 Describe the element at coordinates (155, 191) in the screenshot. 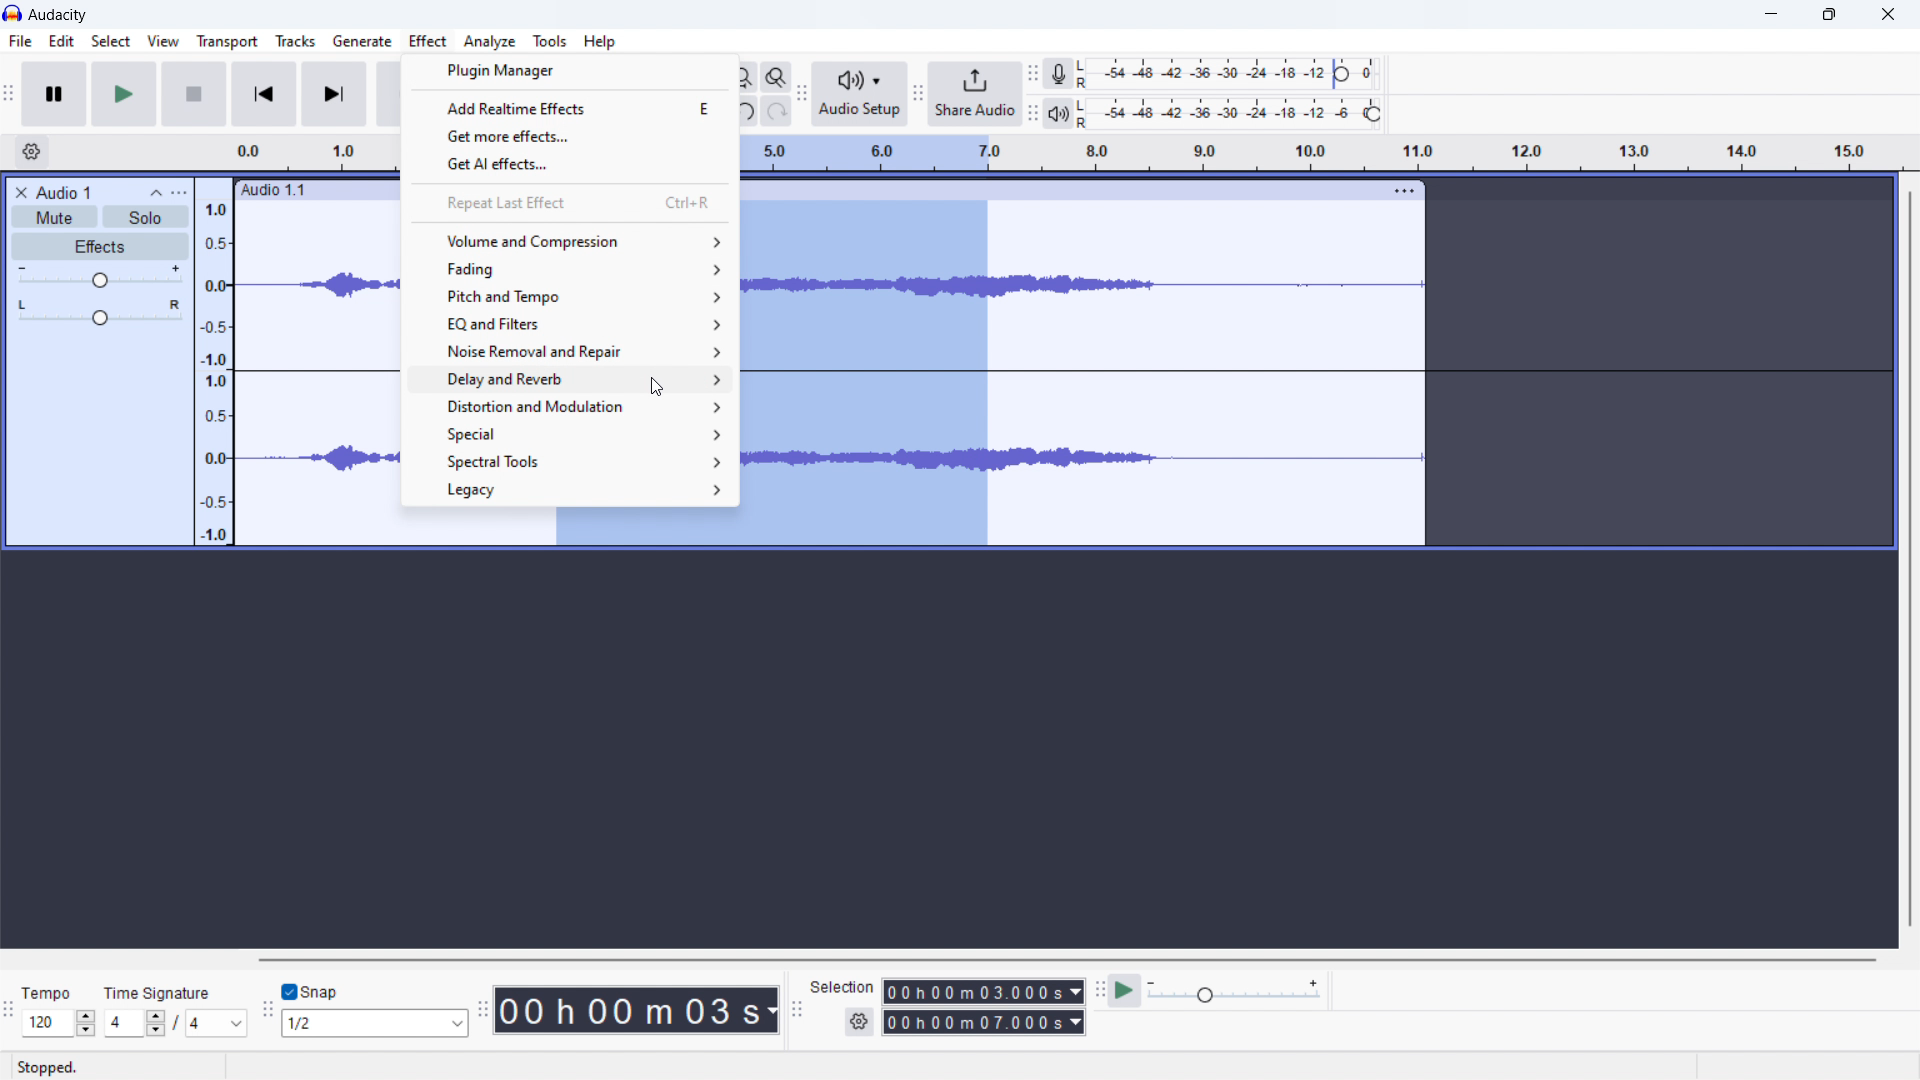

I see `collapse` at that location.